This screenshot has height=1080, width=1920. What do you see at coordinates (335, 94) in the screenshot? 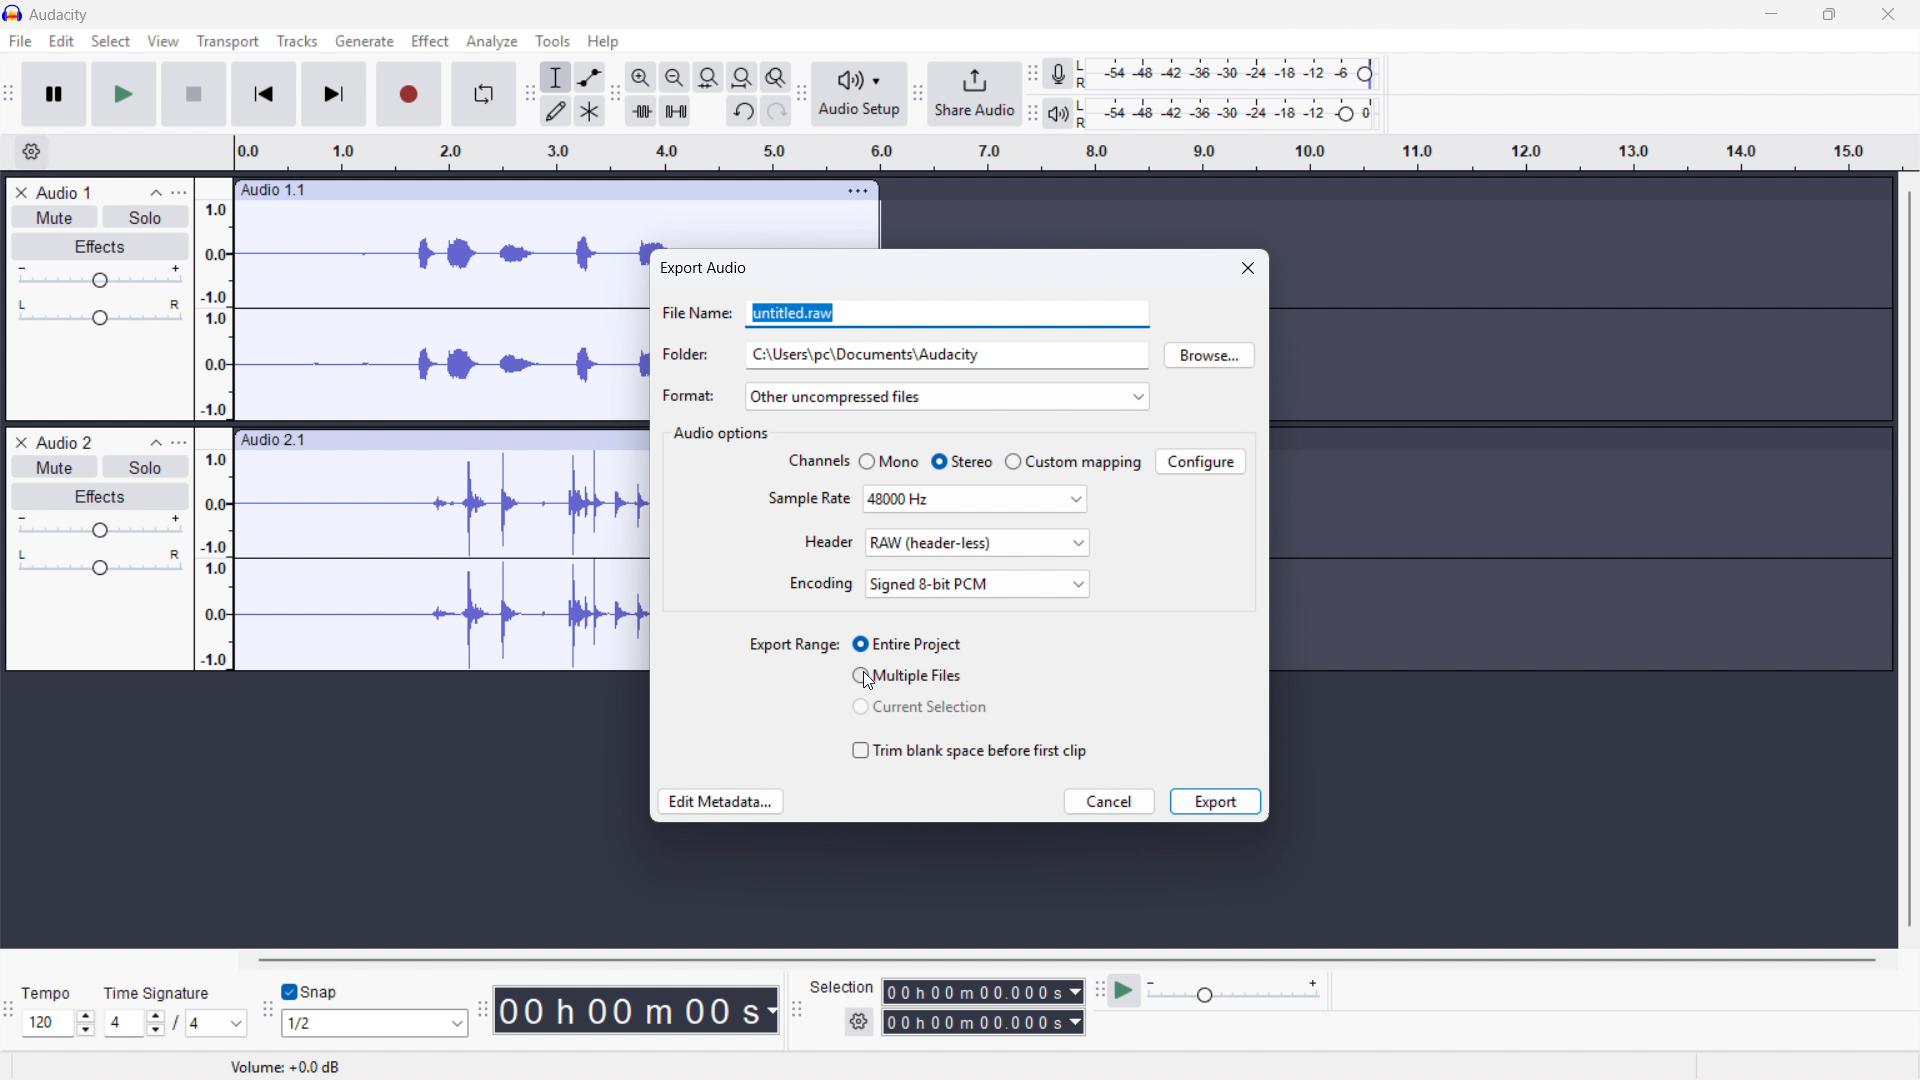
I see `Skip to last ` at bounding box center [335, 94].